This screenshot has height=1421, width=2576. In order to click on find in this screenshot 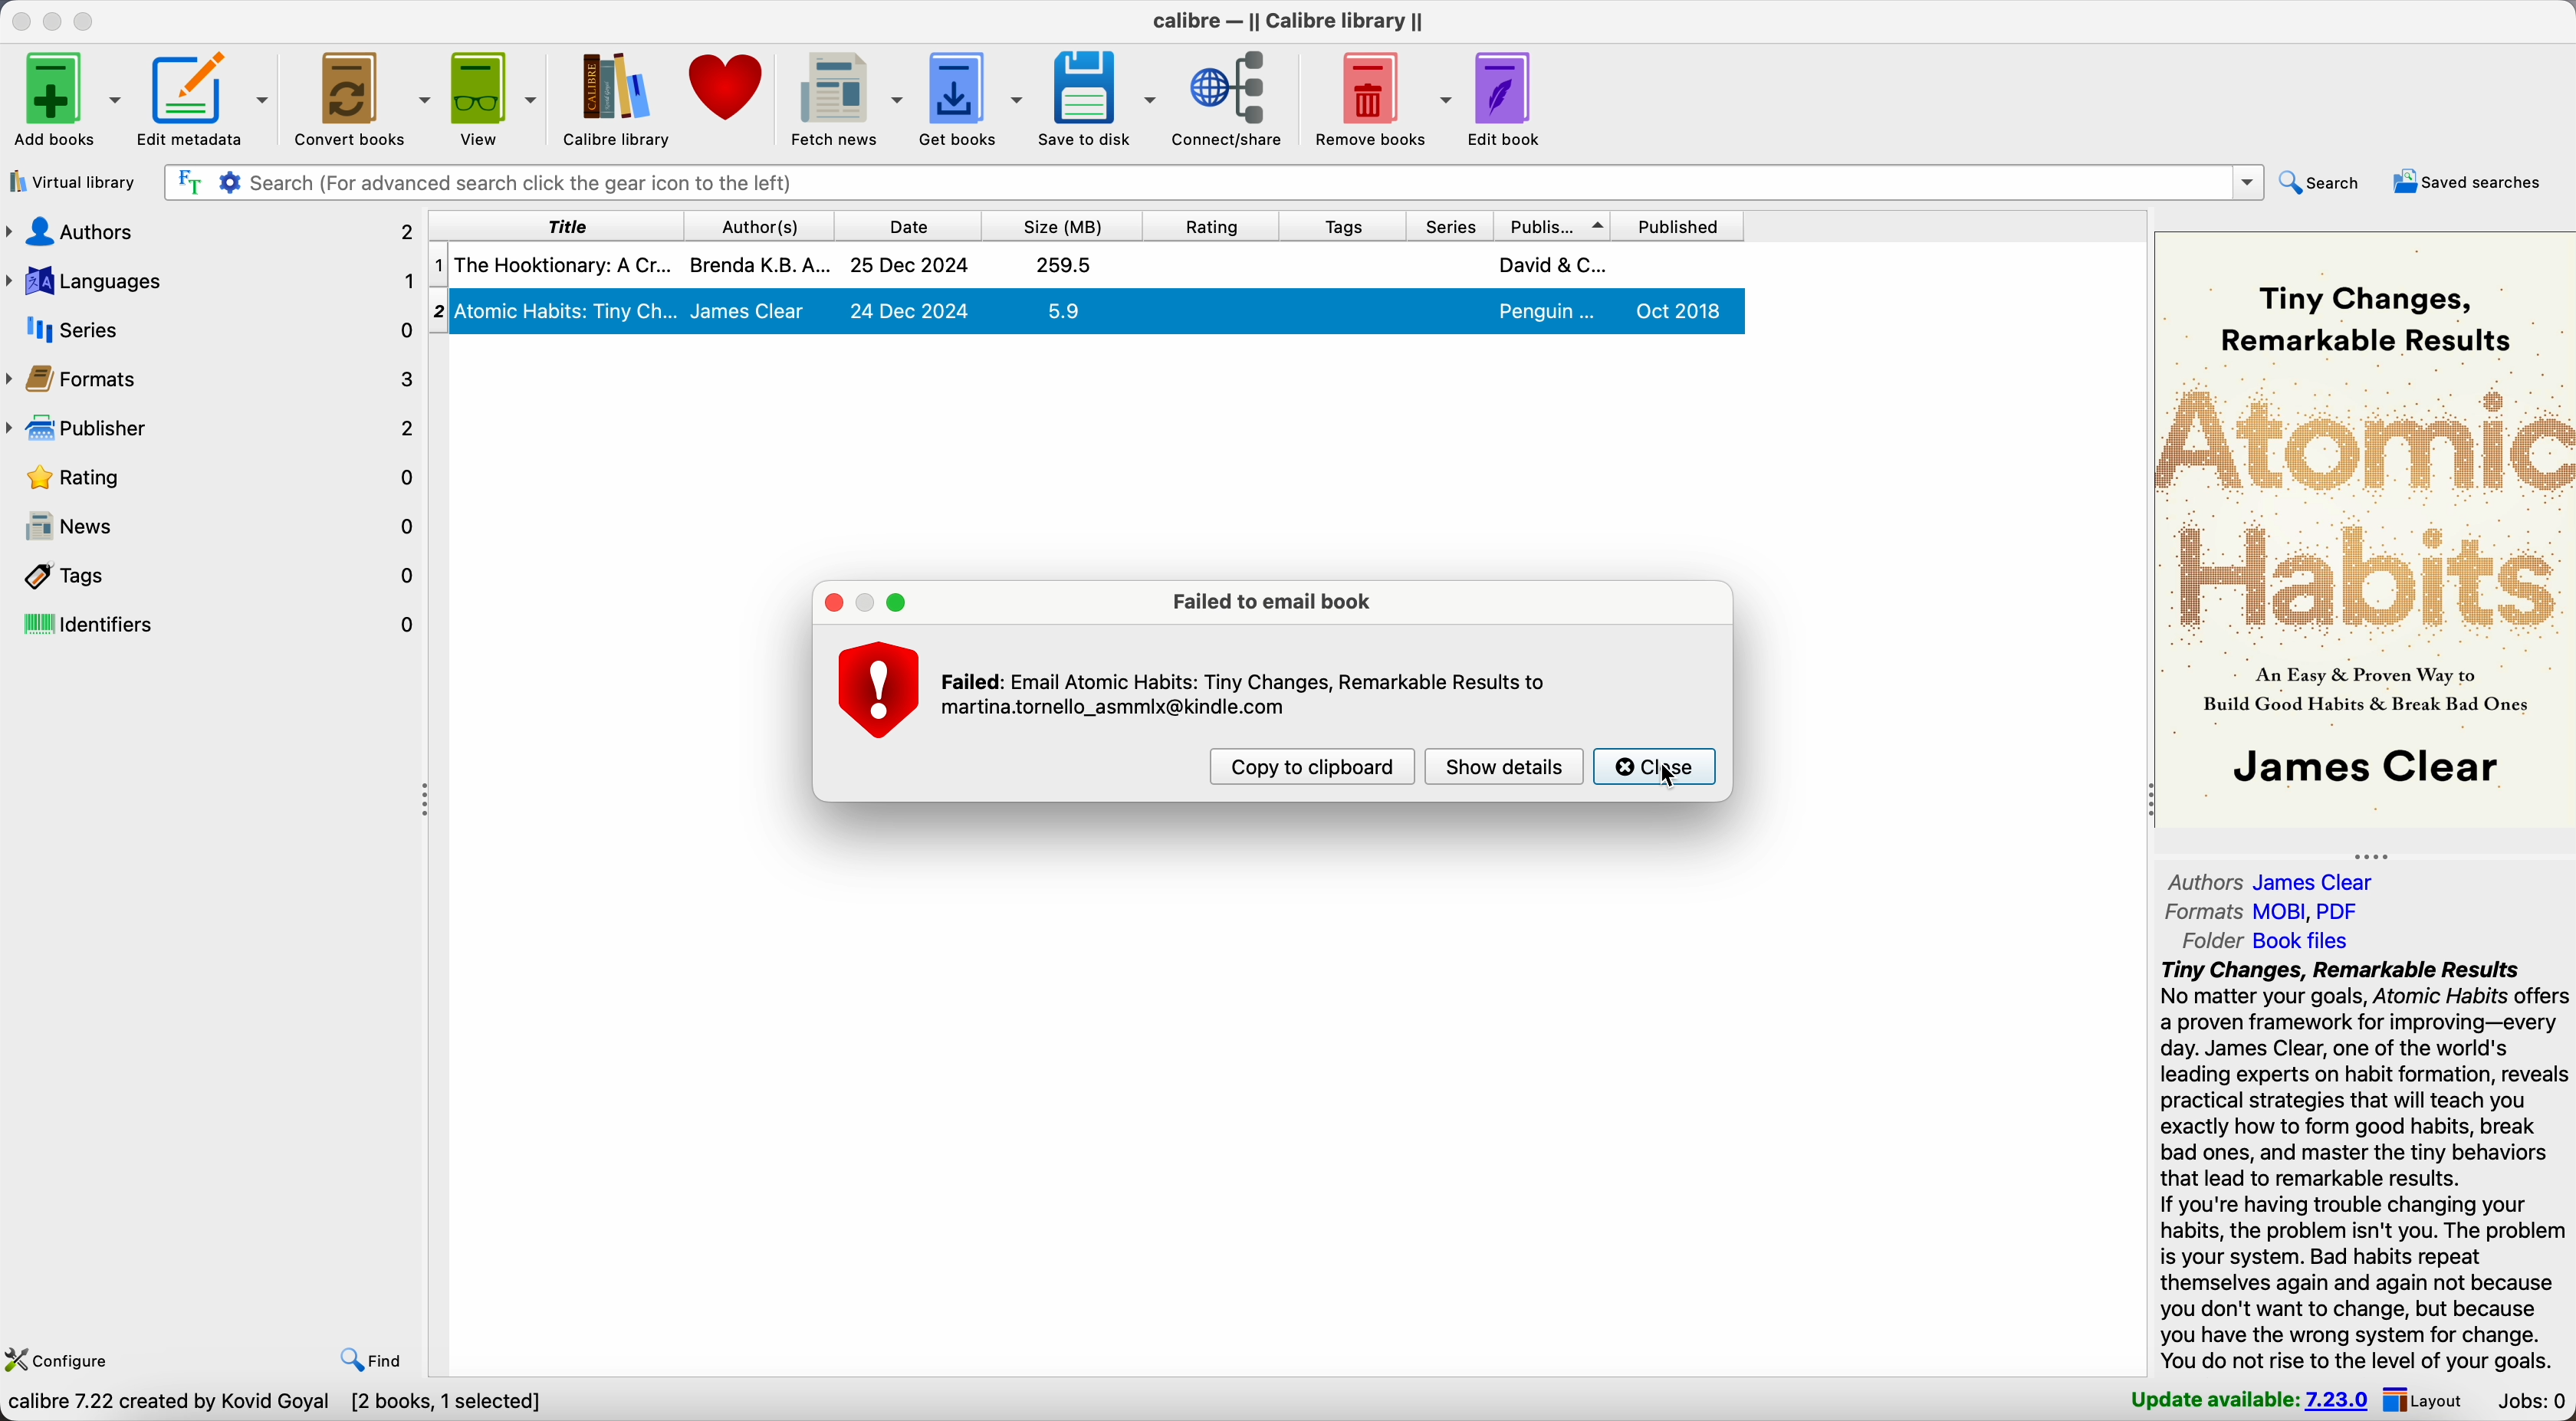, I will do `click(370, 1361)`.